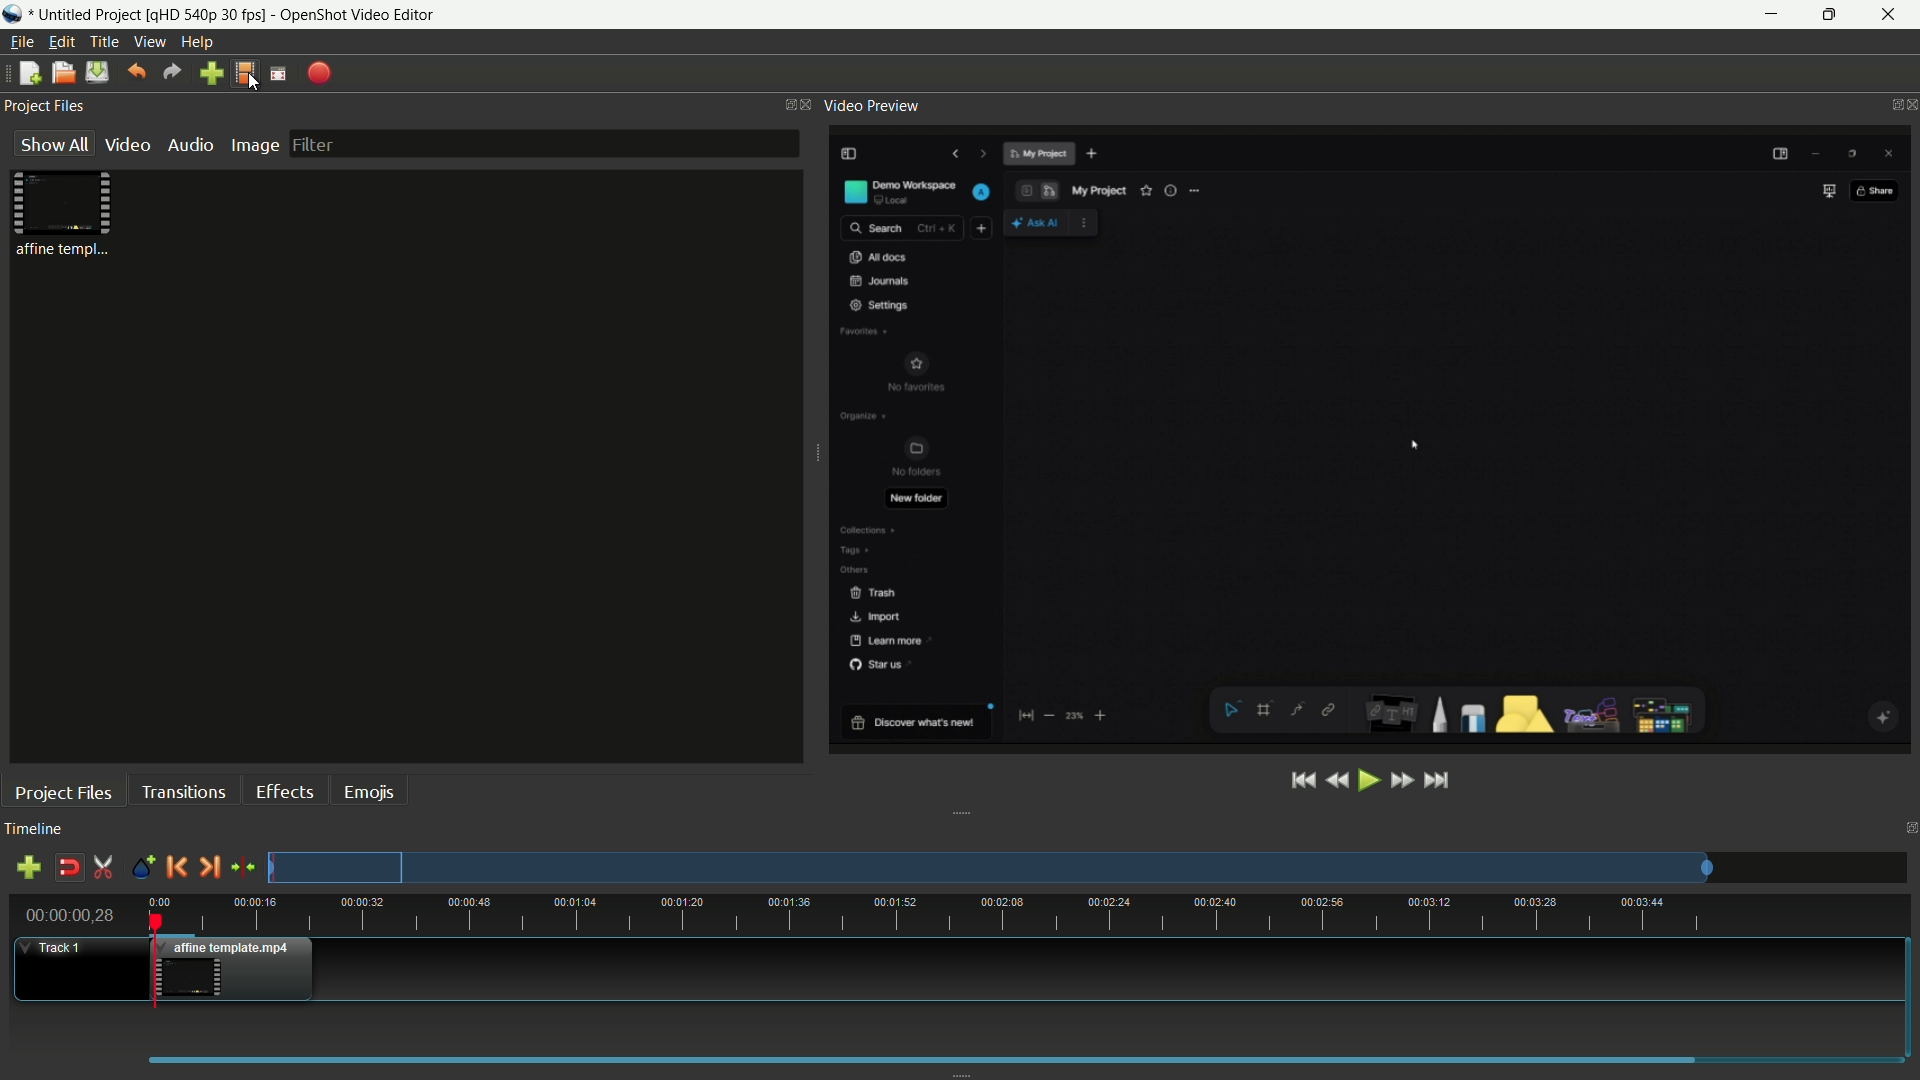  I want to click on cursor, so click(1411, 442).